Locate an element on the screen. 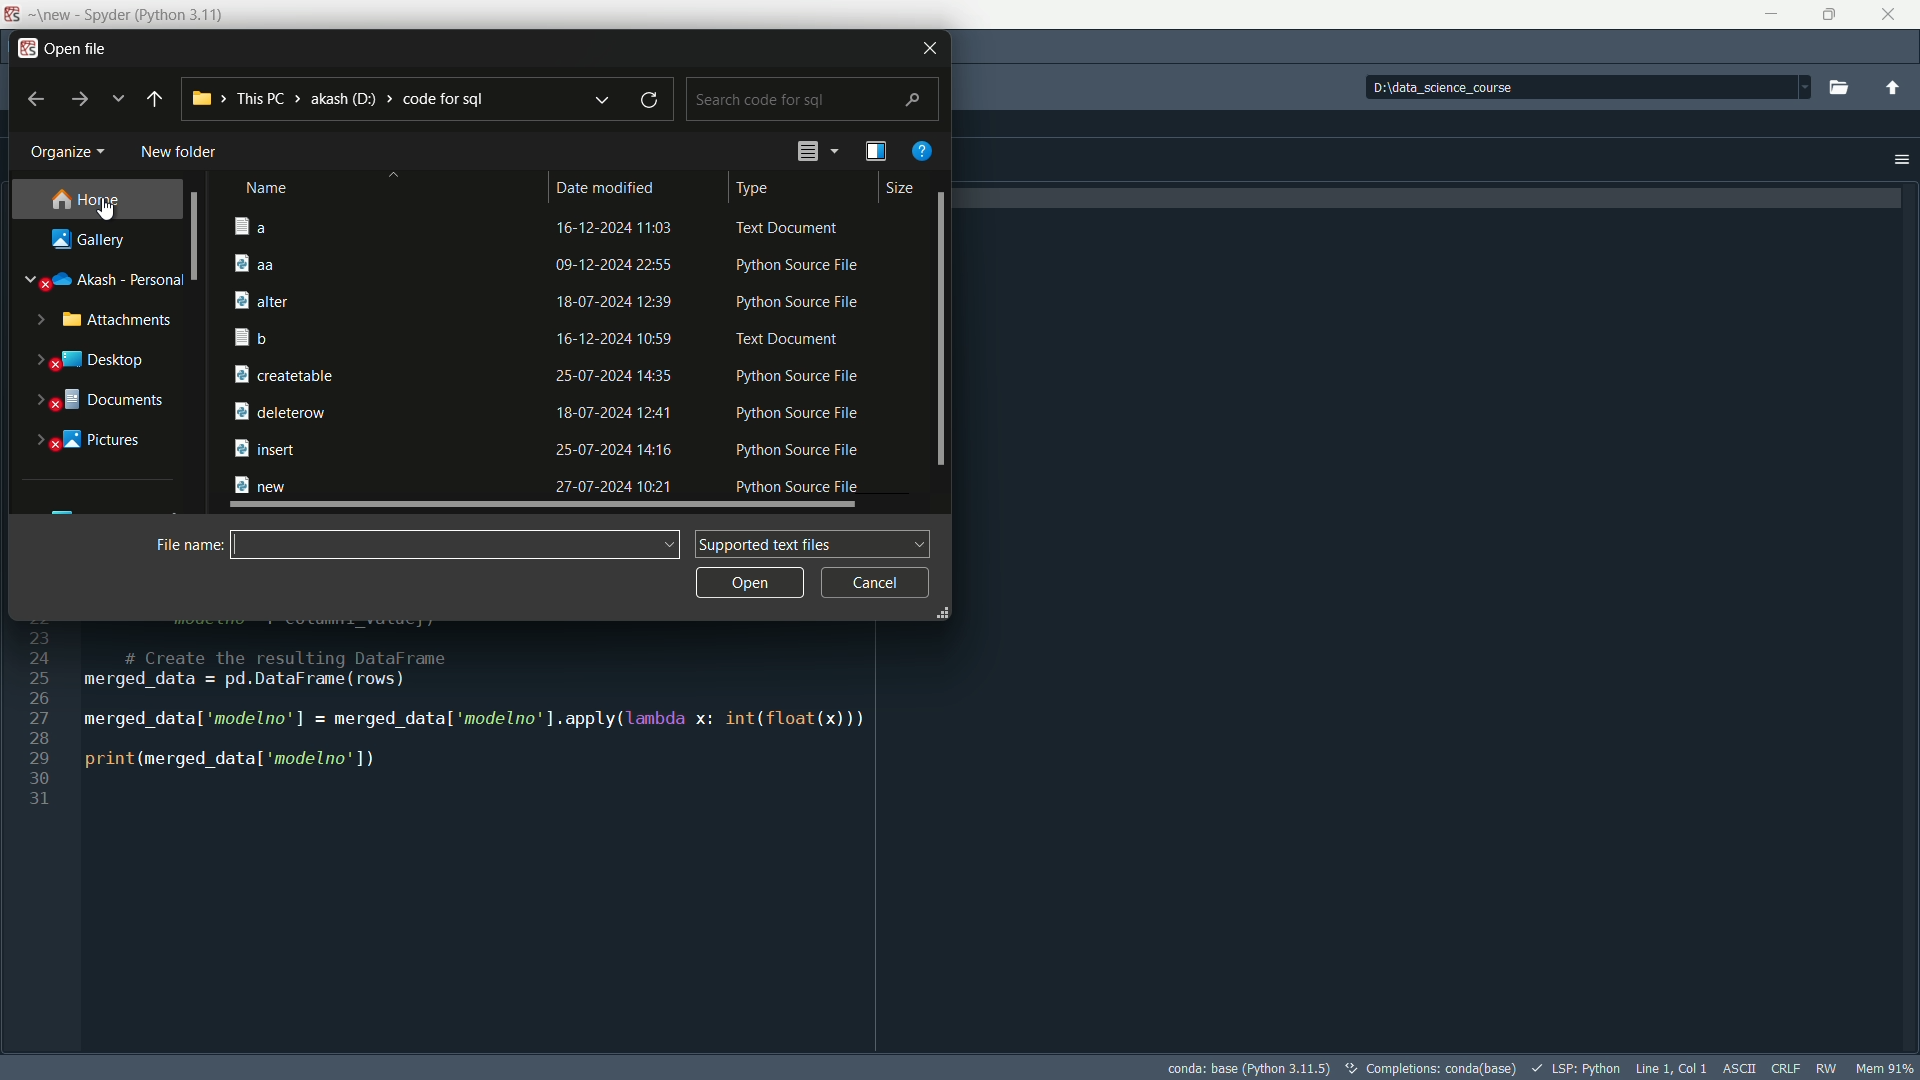 Image resolution: width=1920 pixels, height=1080 pixels. lps:python is located at coordinates (1575, 1068).